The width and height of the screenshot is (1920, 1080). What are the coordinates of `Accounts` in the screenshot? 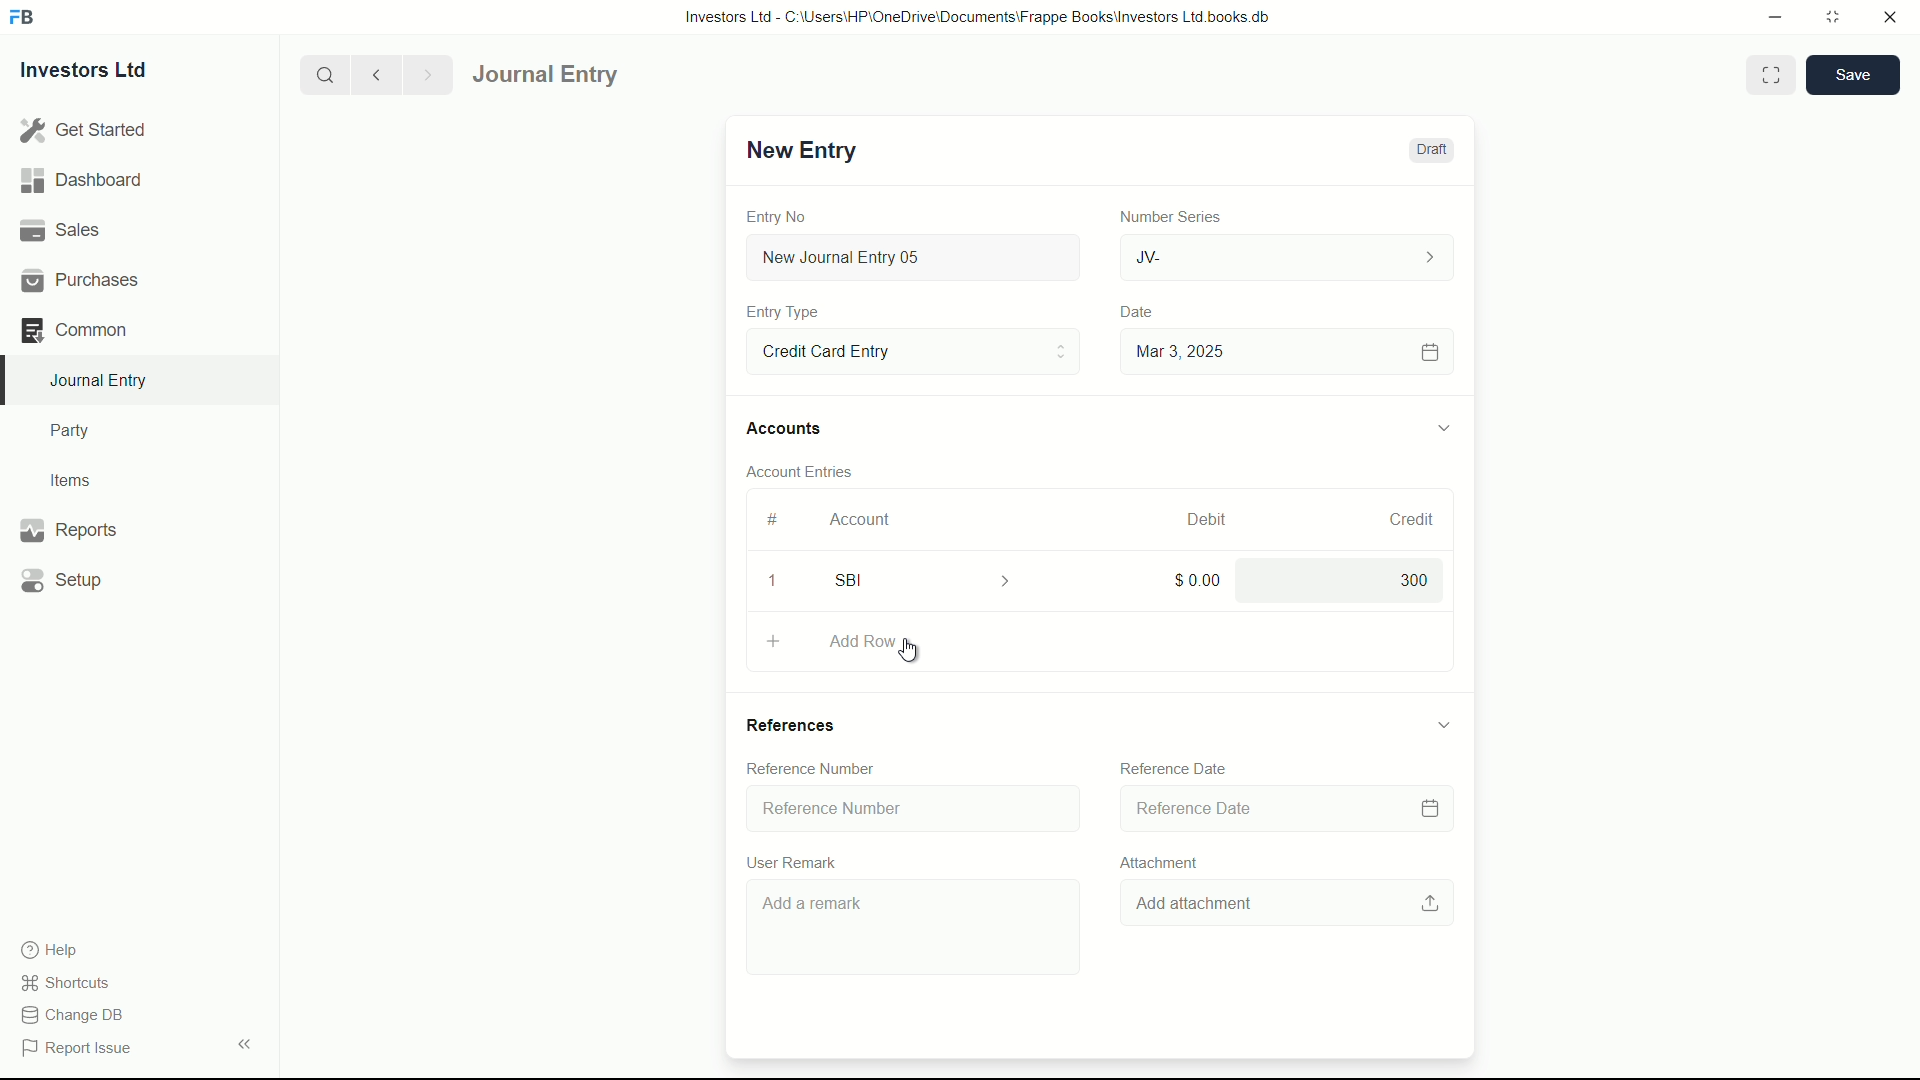 It's located at (788, 429).